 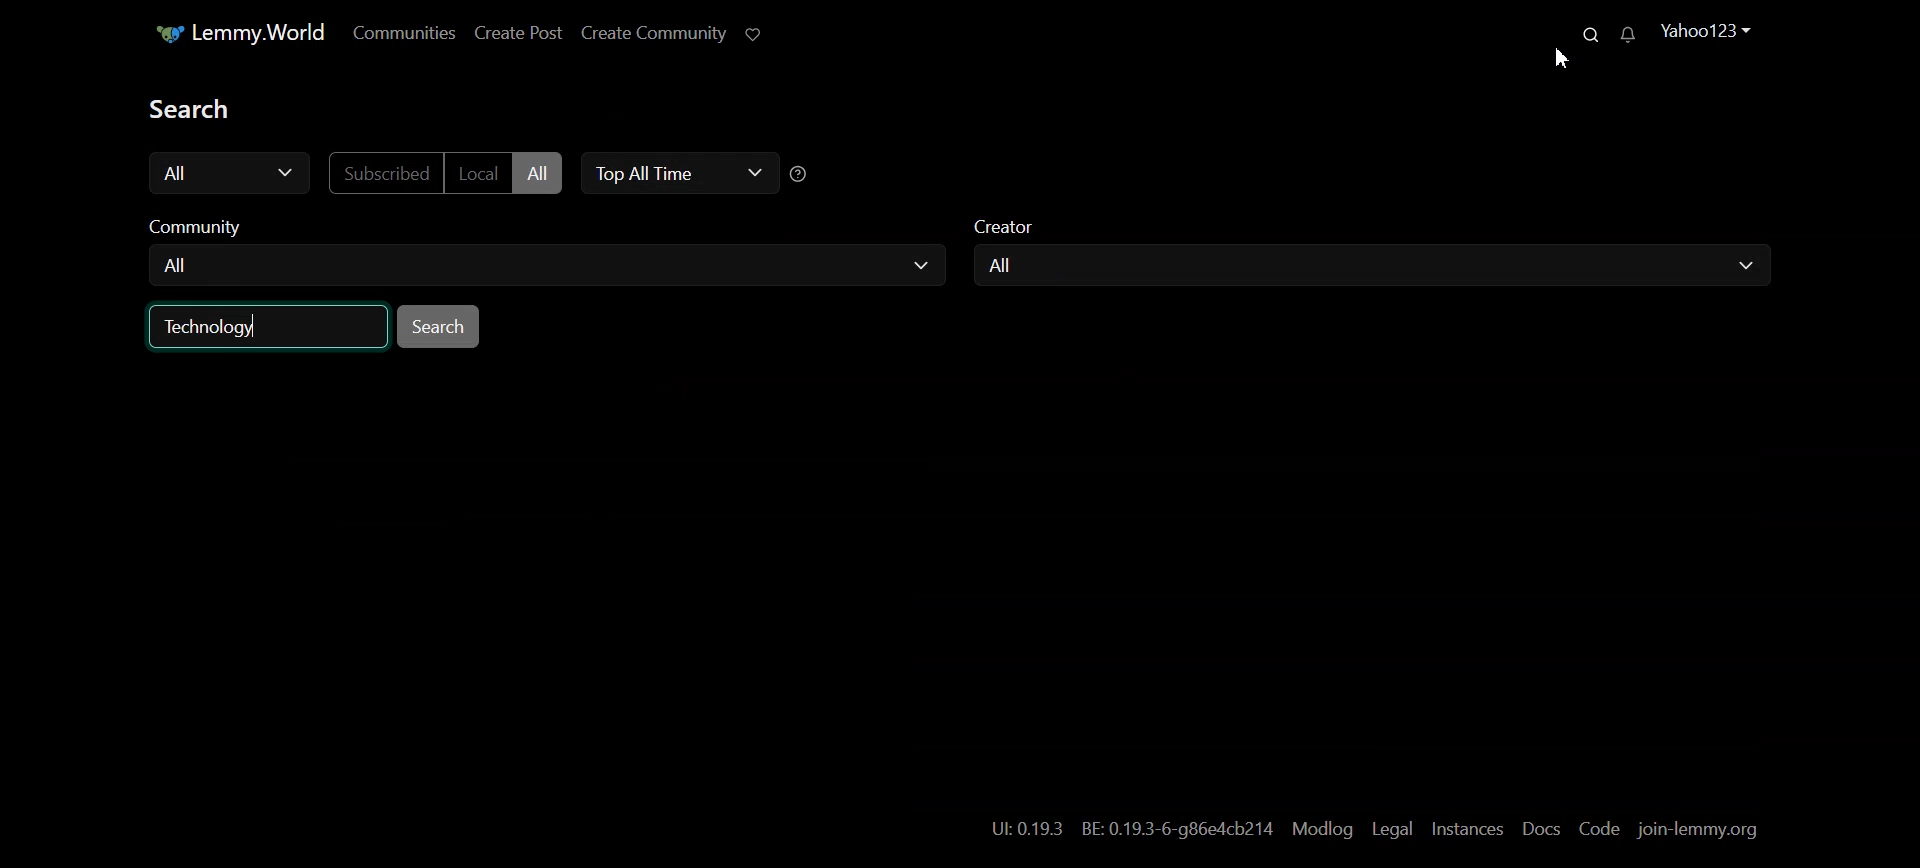 What do you see at coordinates (1598, 826) in the screenshot?
I see `Code` at bounding box center [1598, 826].